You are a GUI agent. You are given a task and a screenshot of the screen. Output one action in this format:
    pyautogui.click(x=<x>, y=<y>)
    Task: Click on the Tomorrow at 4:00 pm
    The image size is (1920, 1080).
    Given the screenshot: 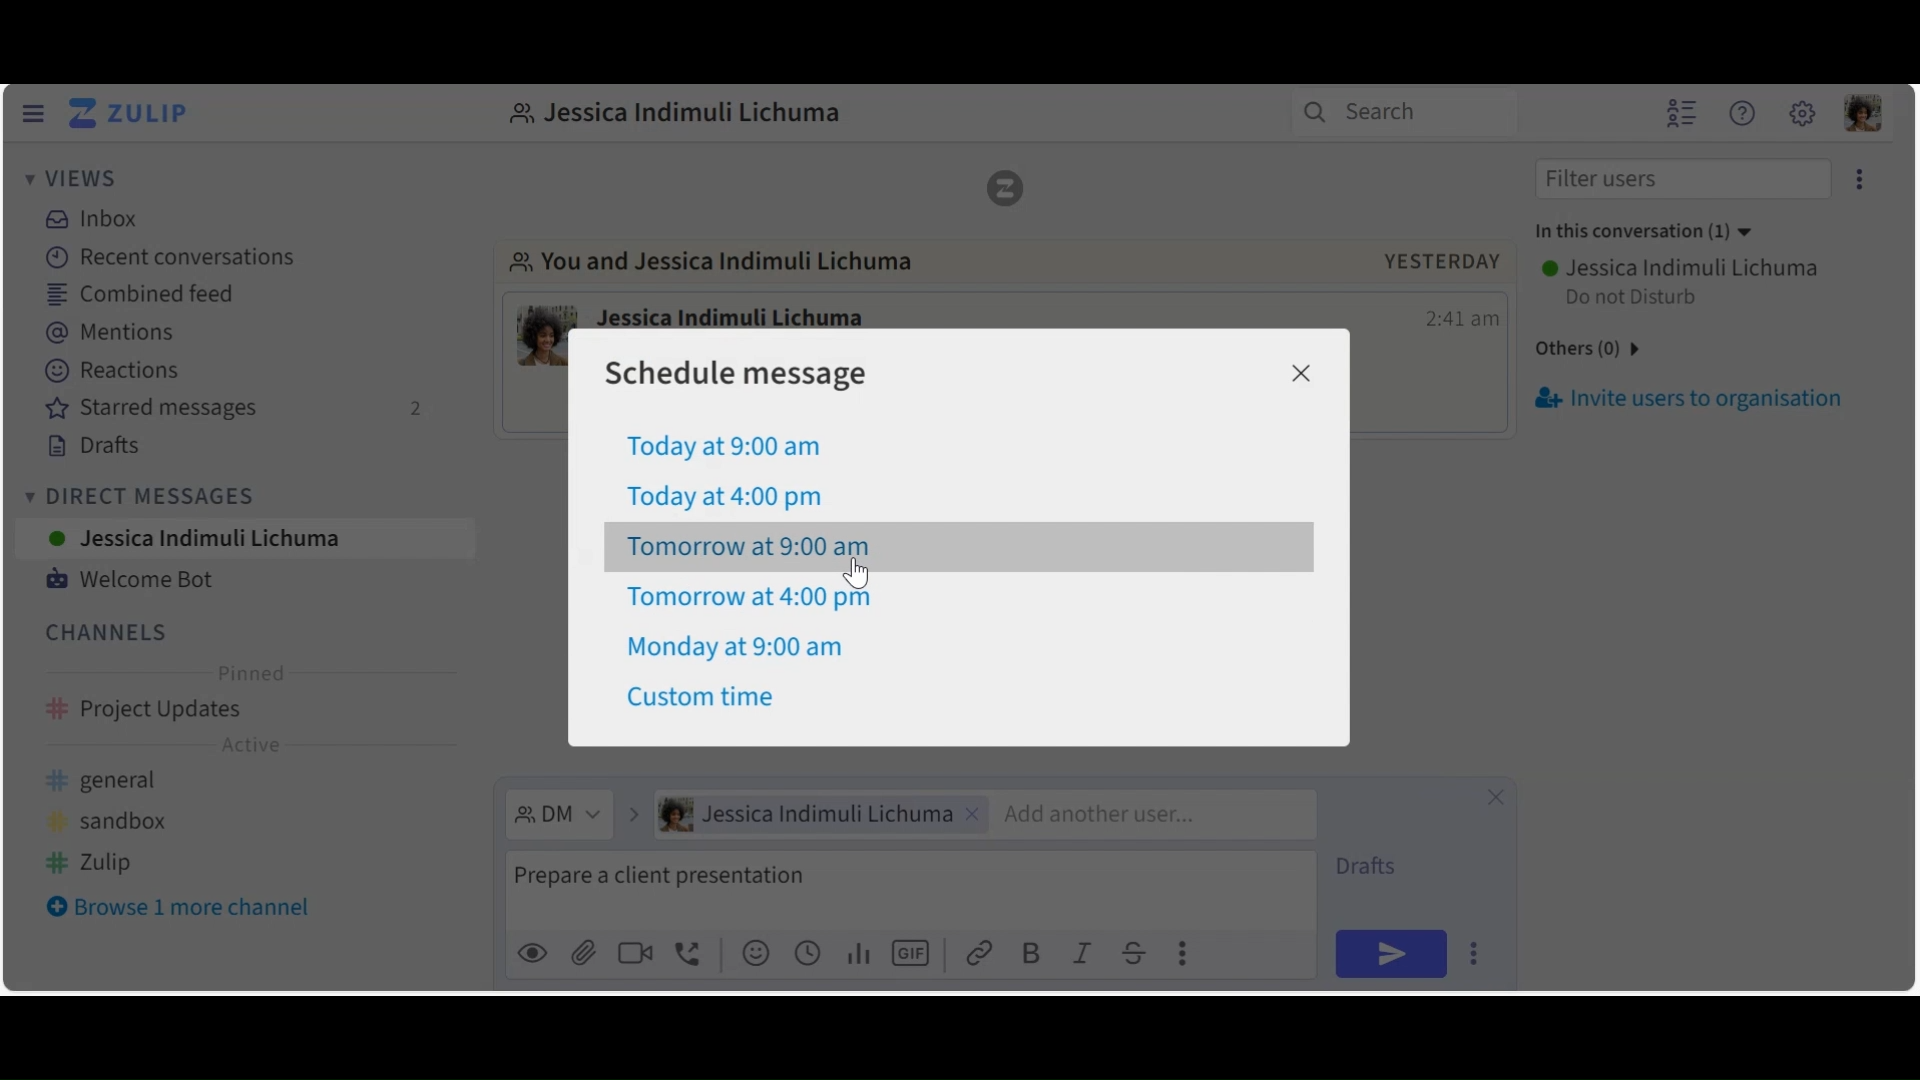 What is the action you would take?
    pyautogui.click(x=749, y=600)
    